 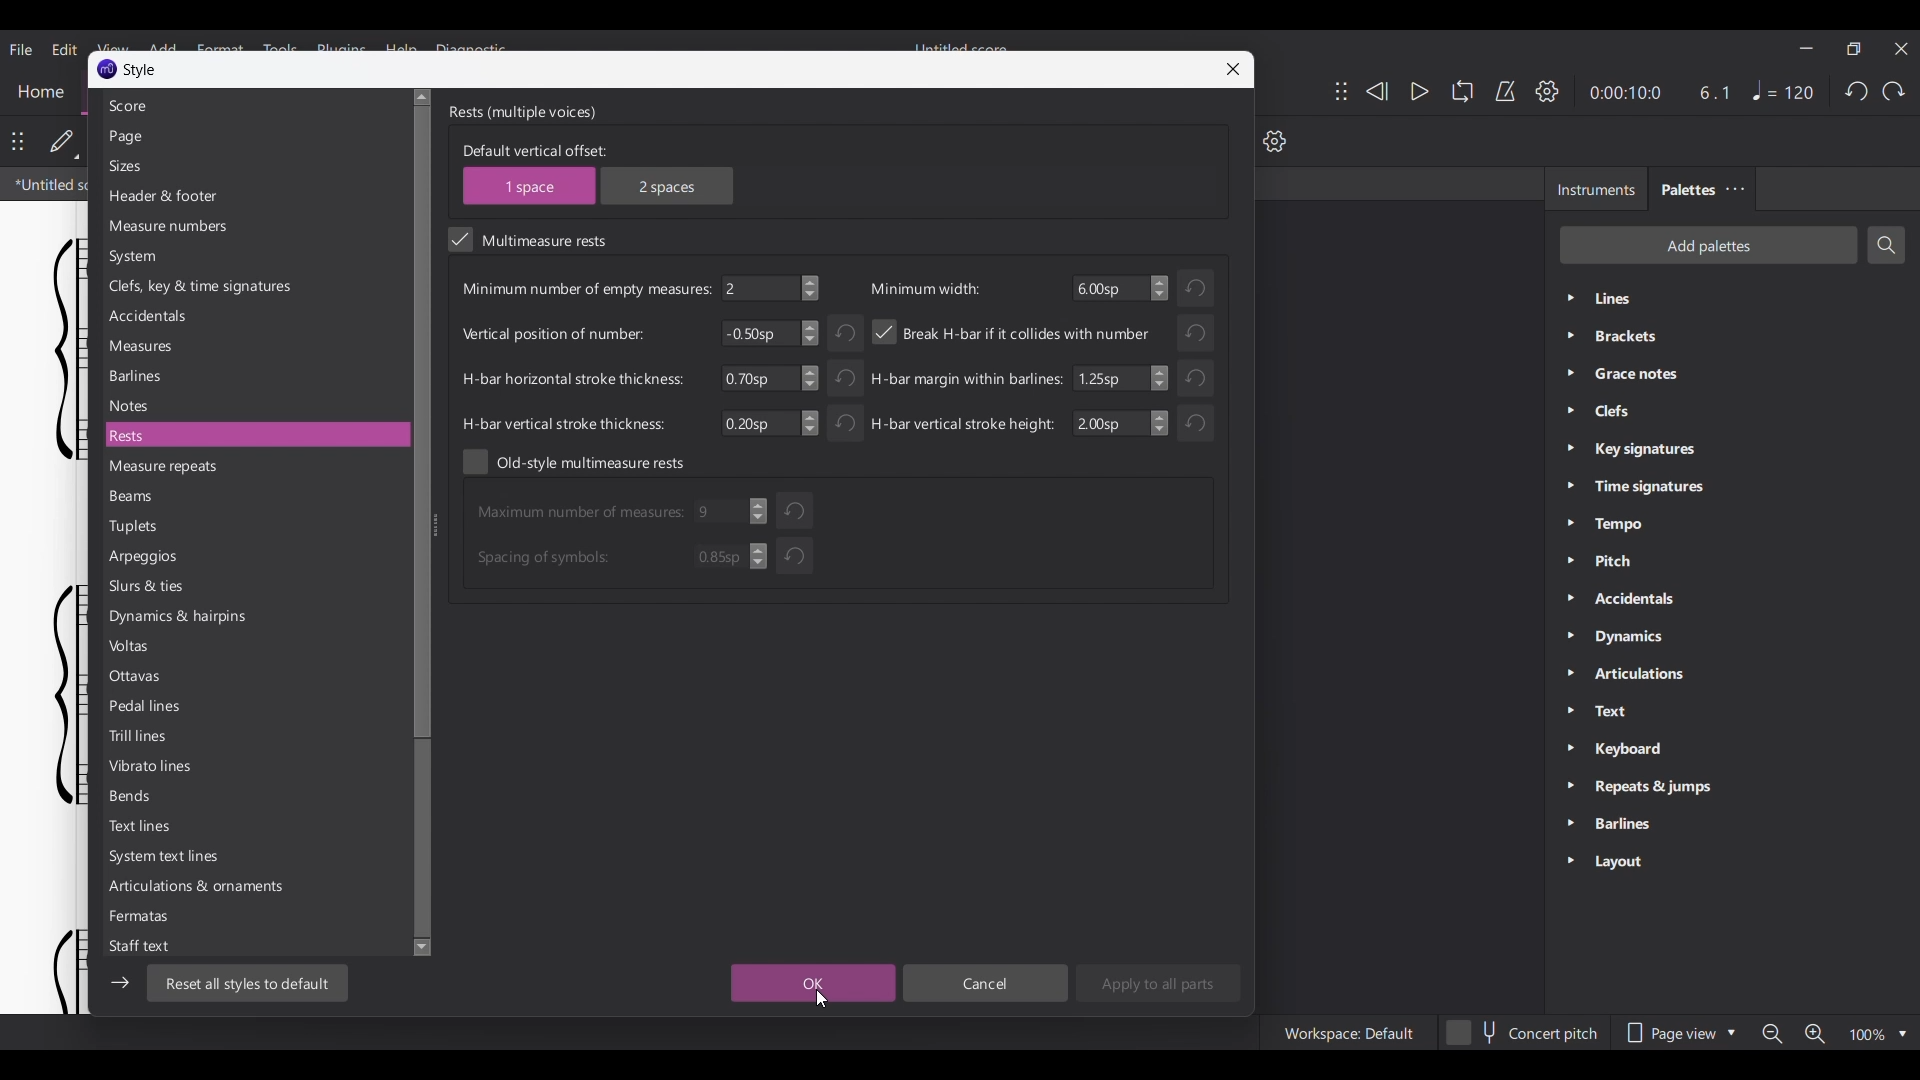 I want to click on Slurs and ties, so click(x=253, y=587).